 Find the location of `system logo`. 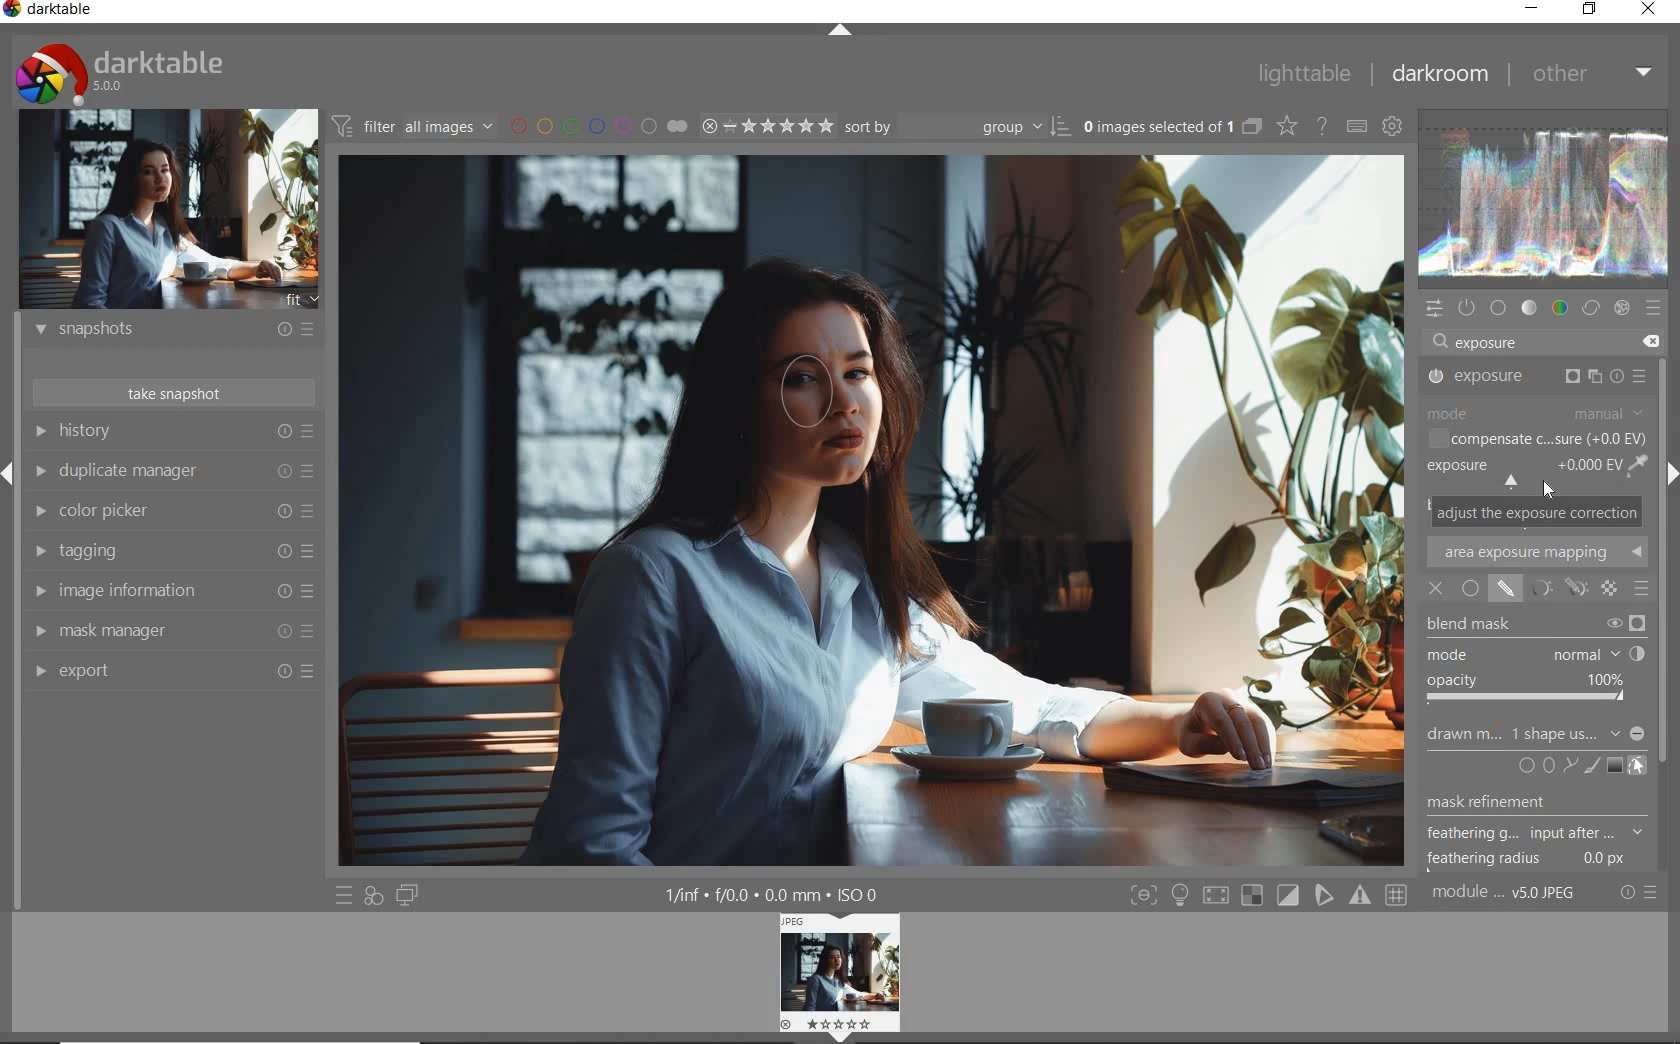

system logo is located at coordinates (122, 73).